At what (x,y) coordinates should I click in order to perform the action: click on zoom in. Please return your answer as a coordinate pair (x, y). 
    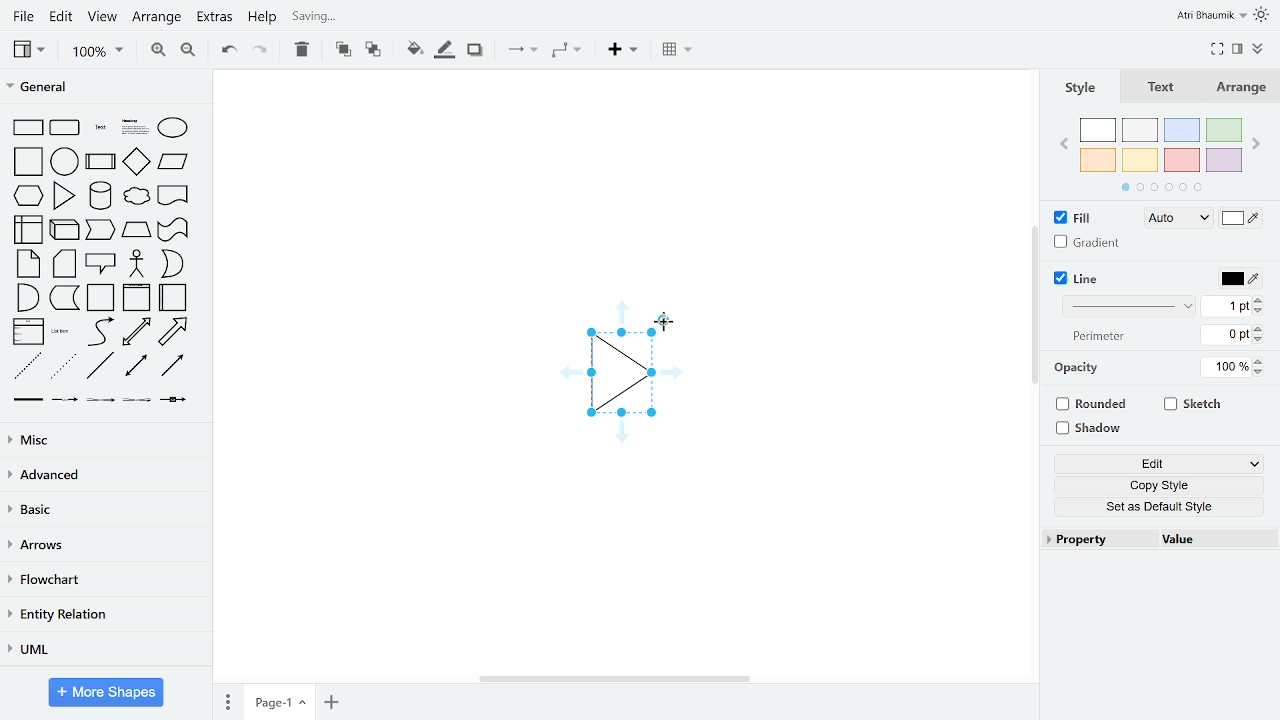
    Looking at the image, I should click on (160, 51).